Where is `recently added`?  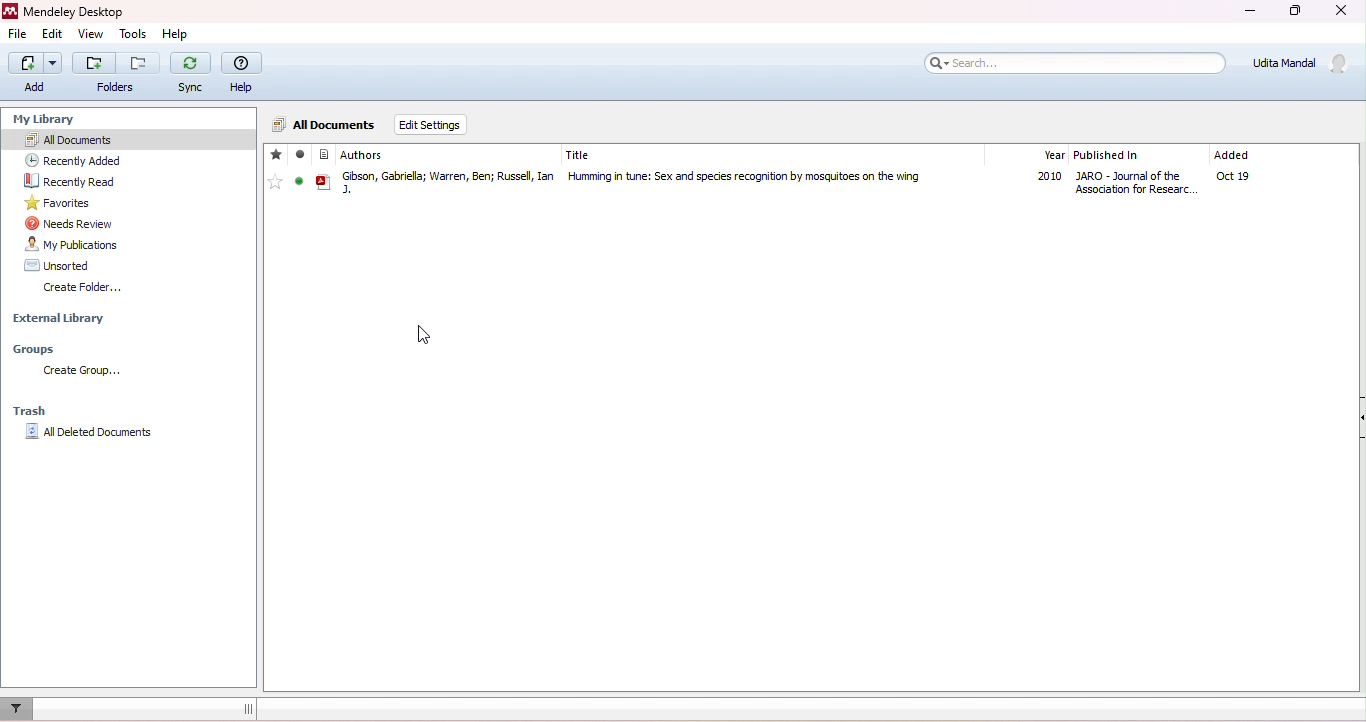
recently added is located at coordinates (71, 161).